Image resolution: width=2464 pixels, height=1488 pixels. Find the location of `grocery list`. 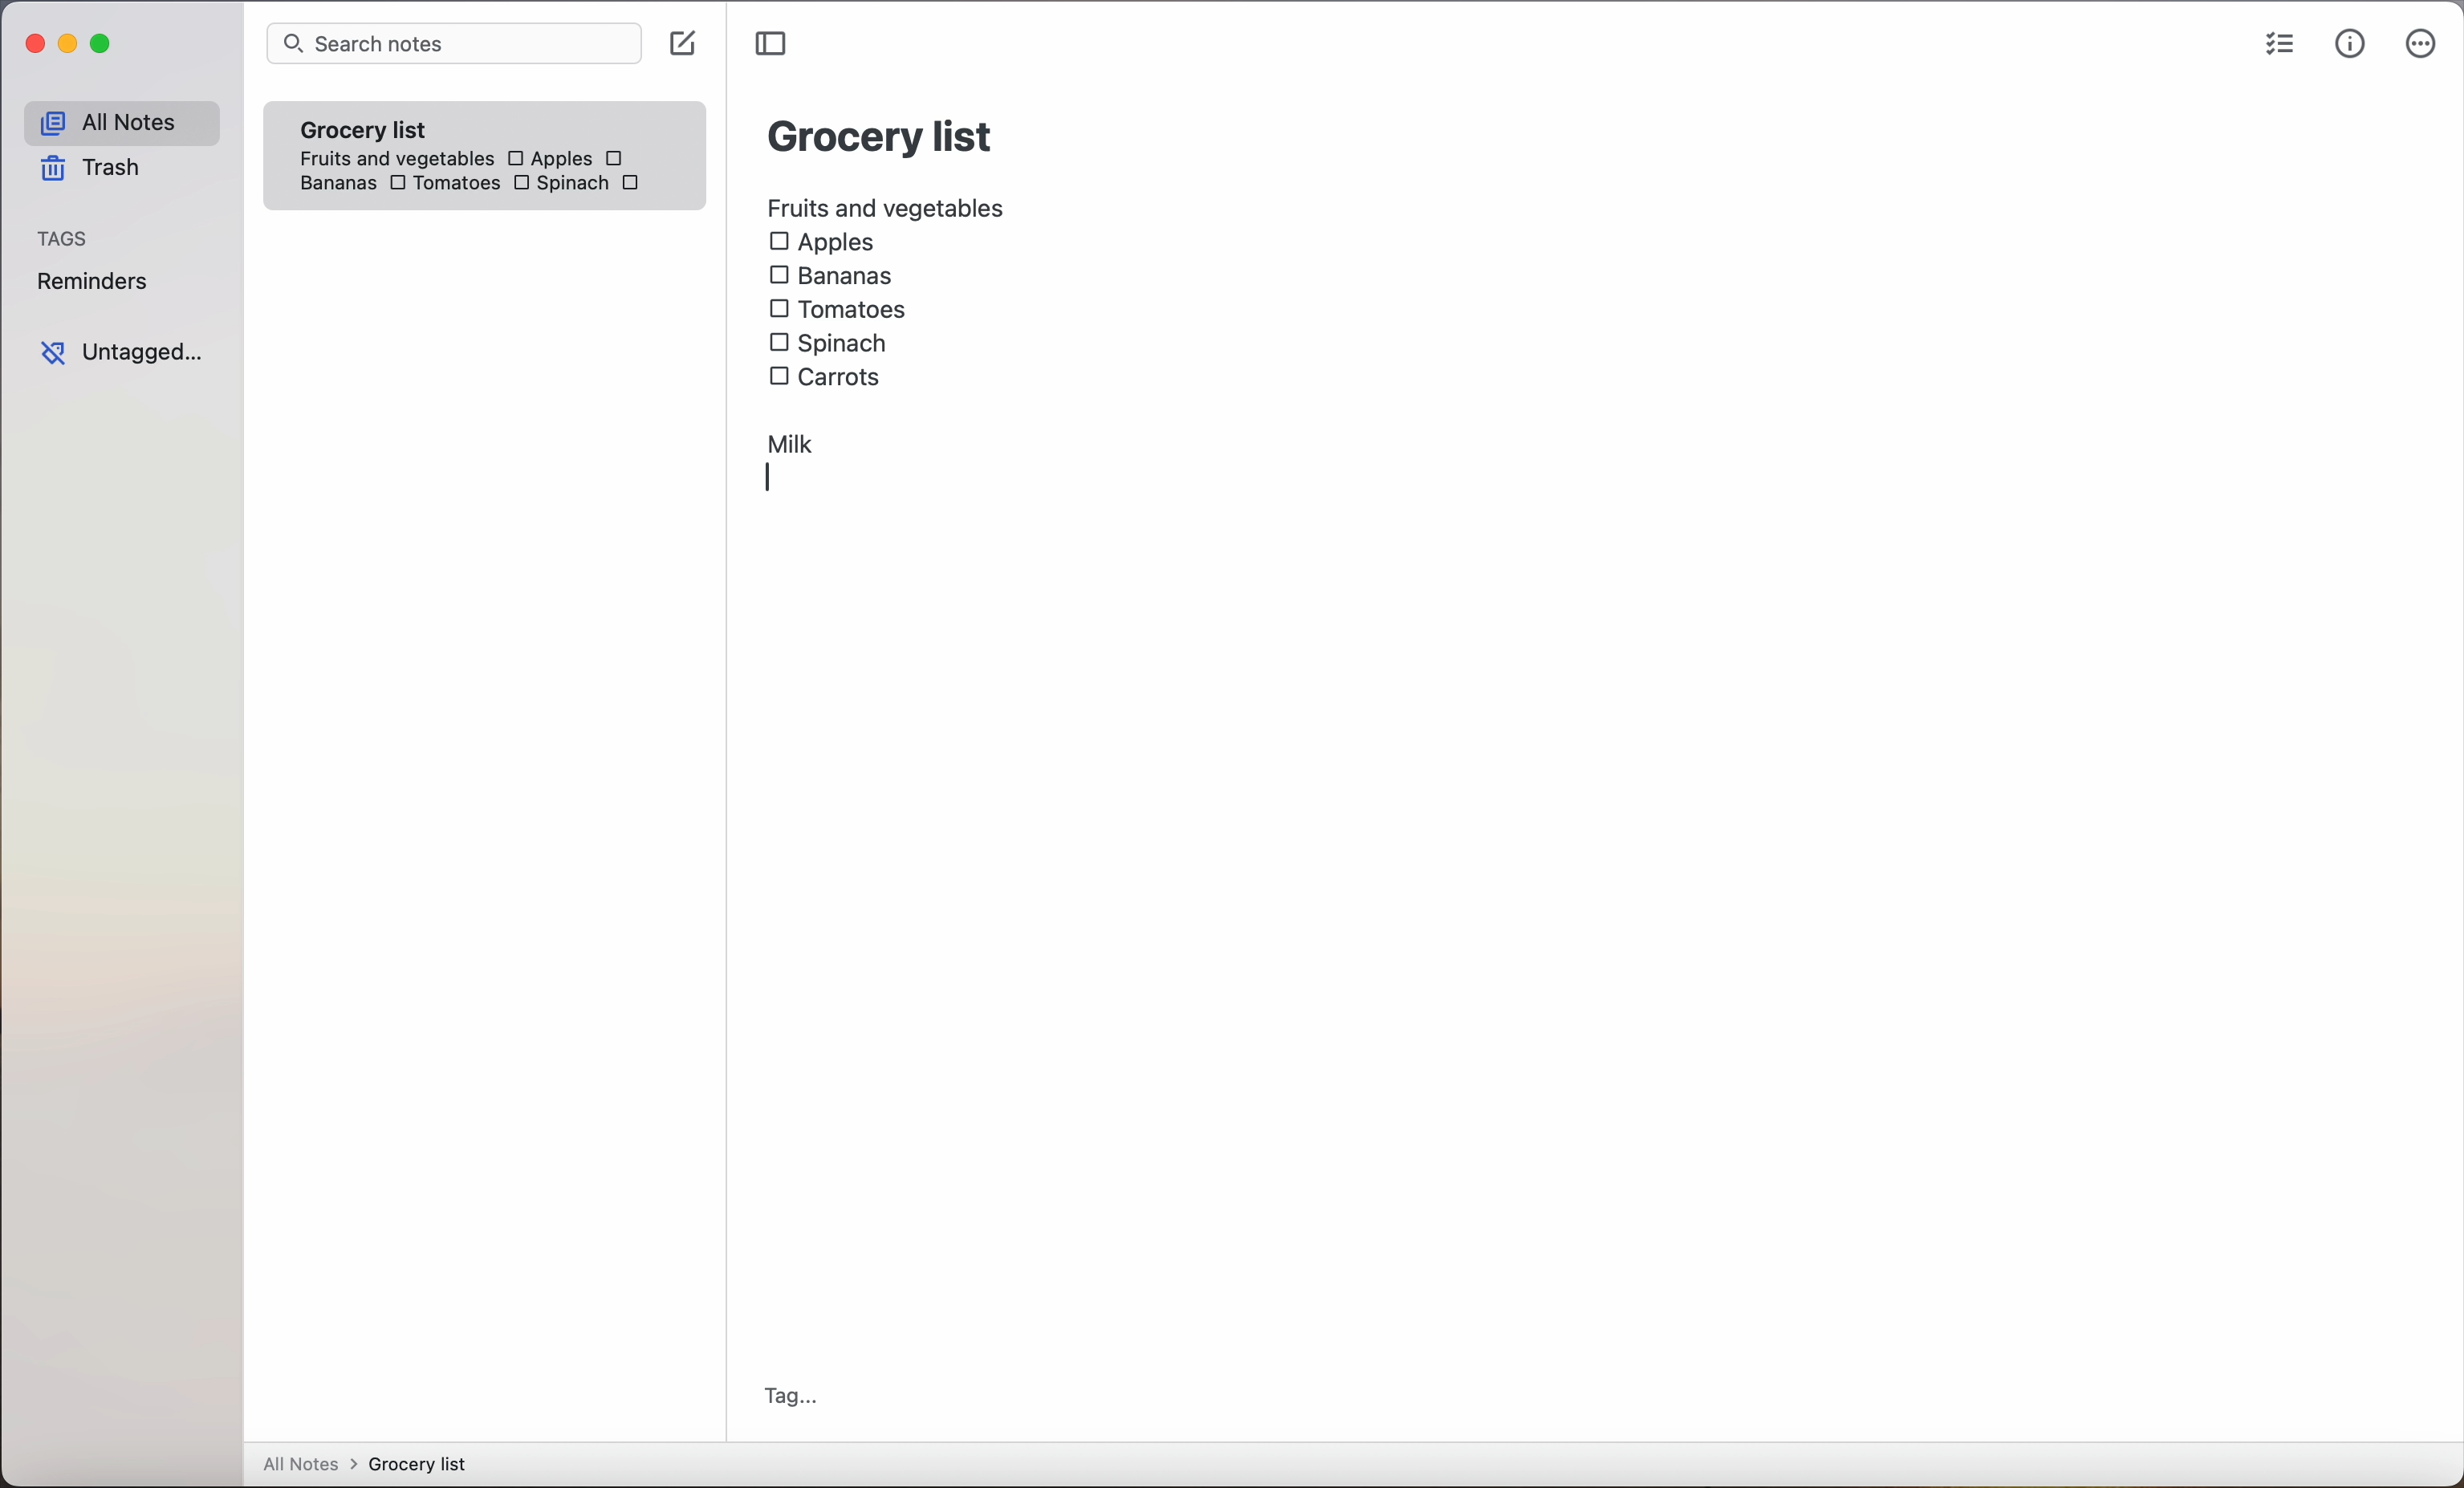

grocery list is located at coordinates (882, 133).